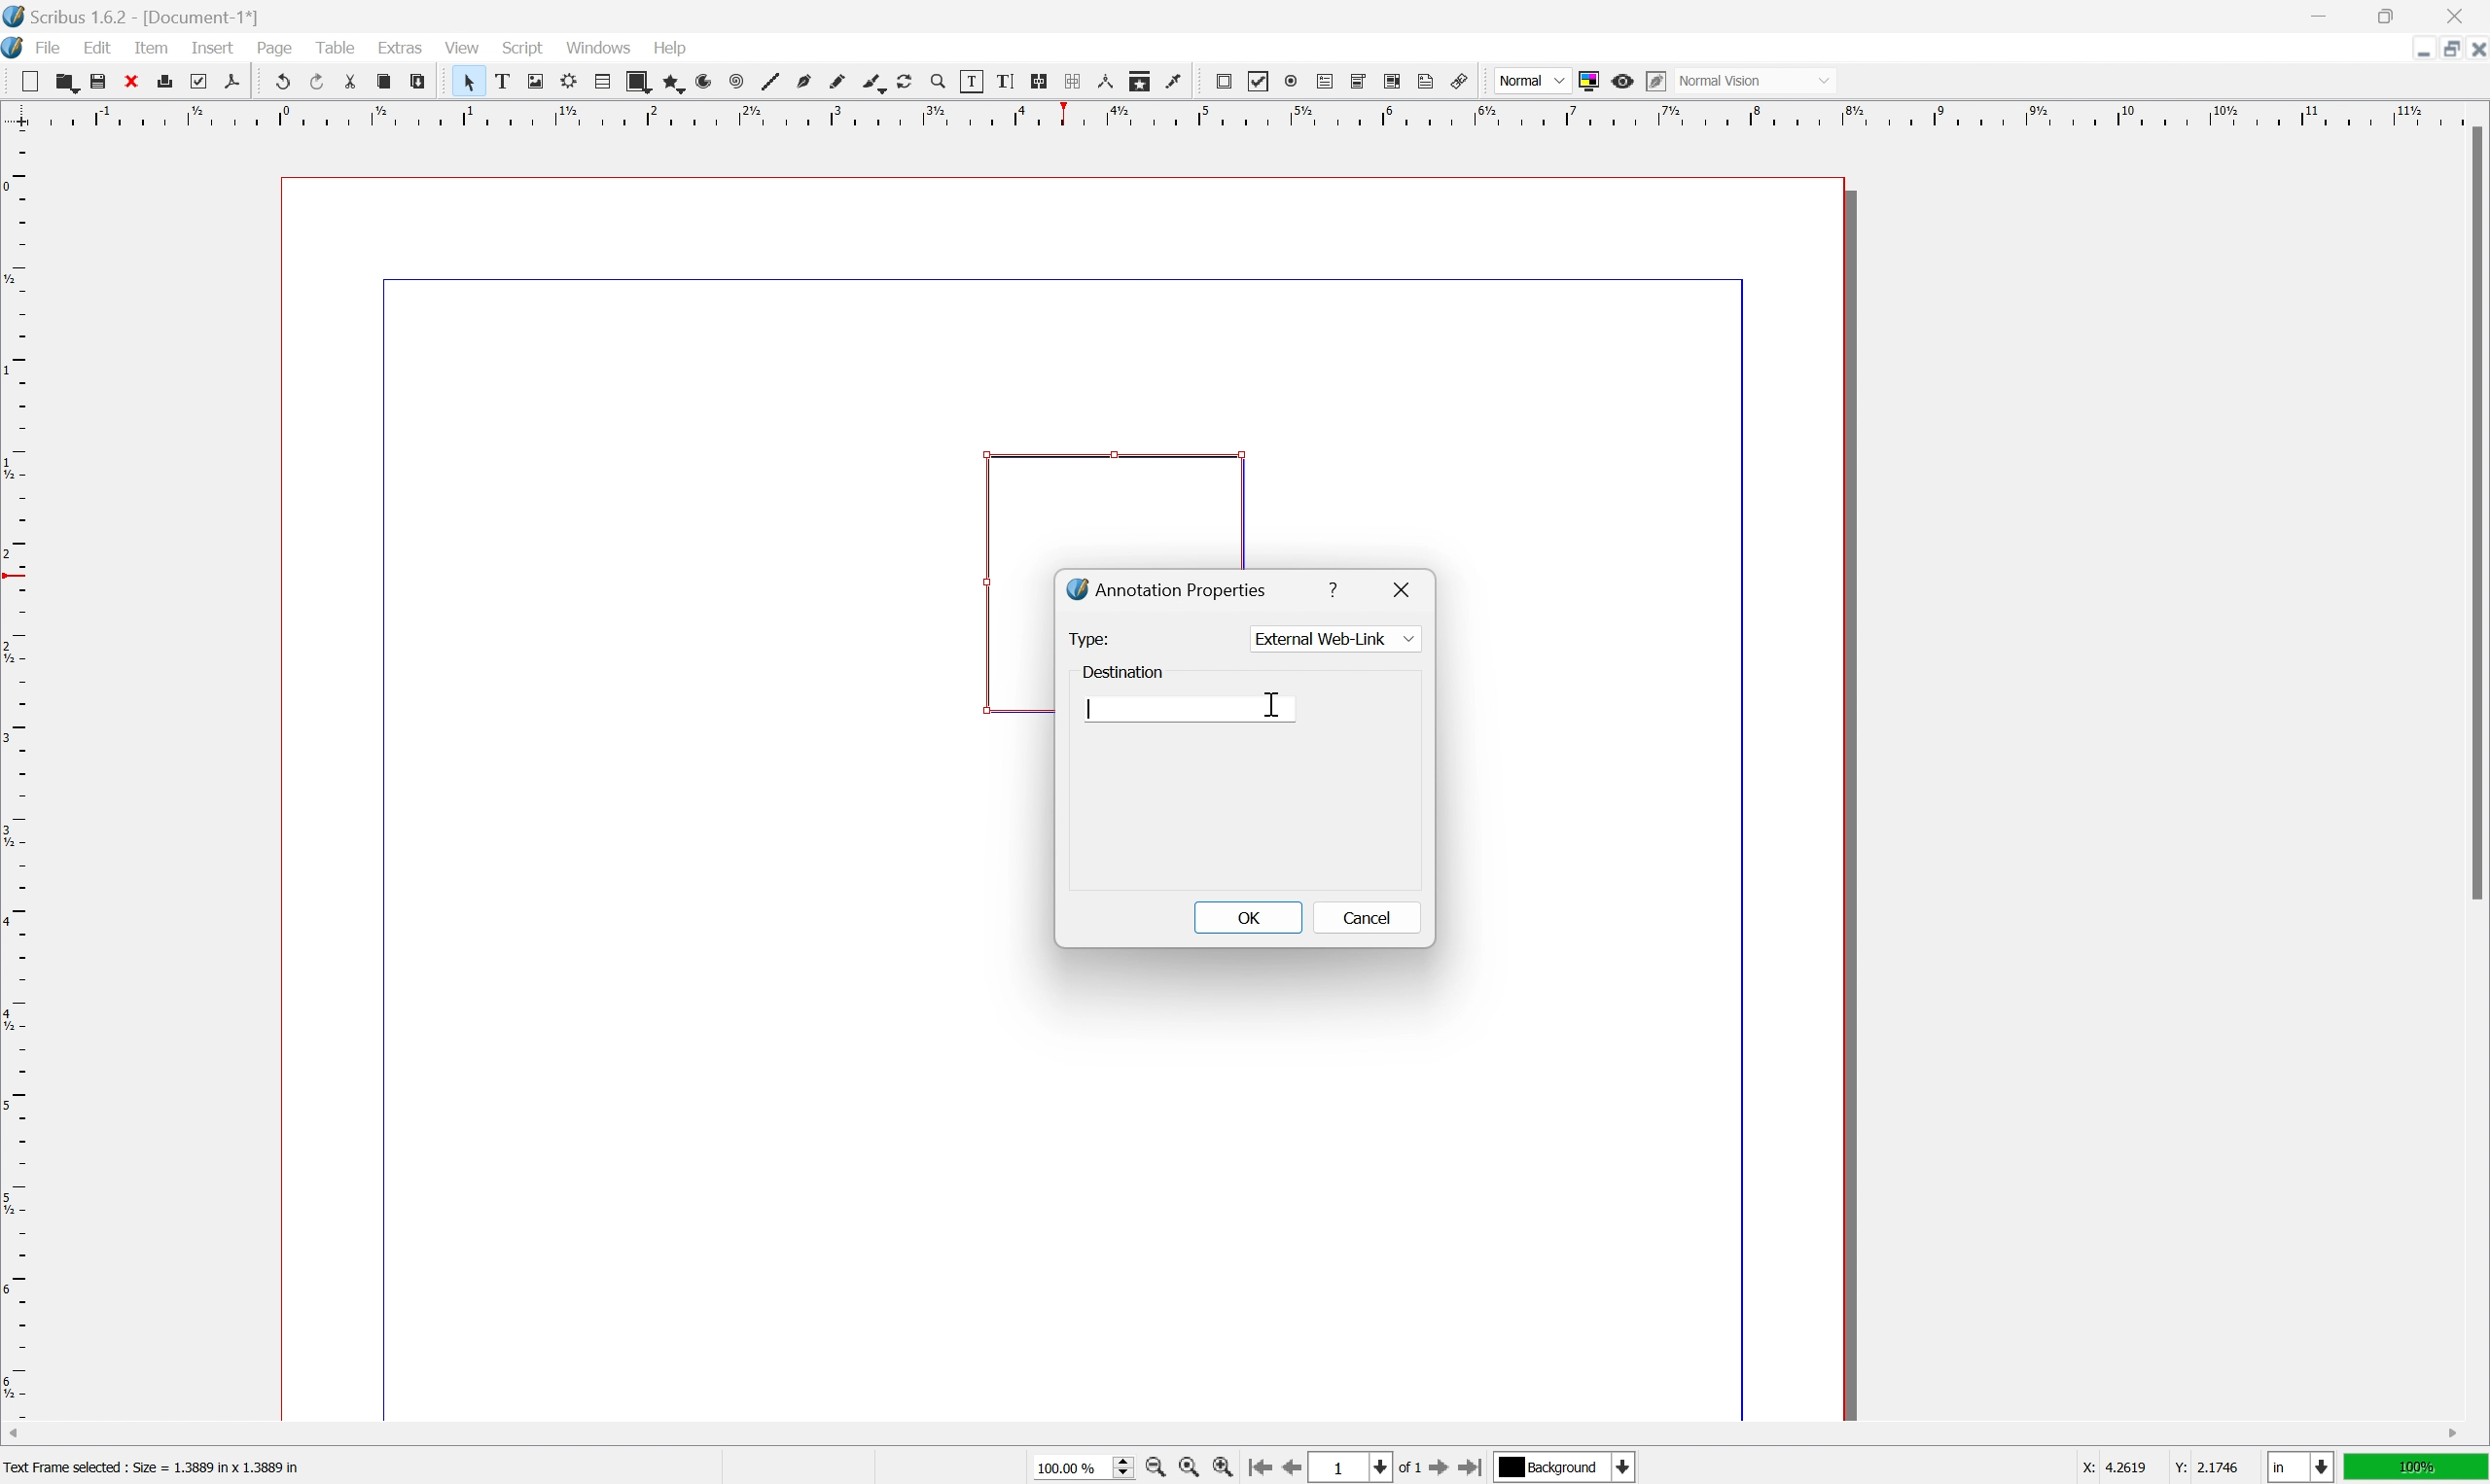 The width and height of the screenshot is (2490, 1484). What do you see at coordinates (1073, 81) in the screenshot?
I see `unlink text frames` at bounding box center [1073, 81].